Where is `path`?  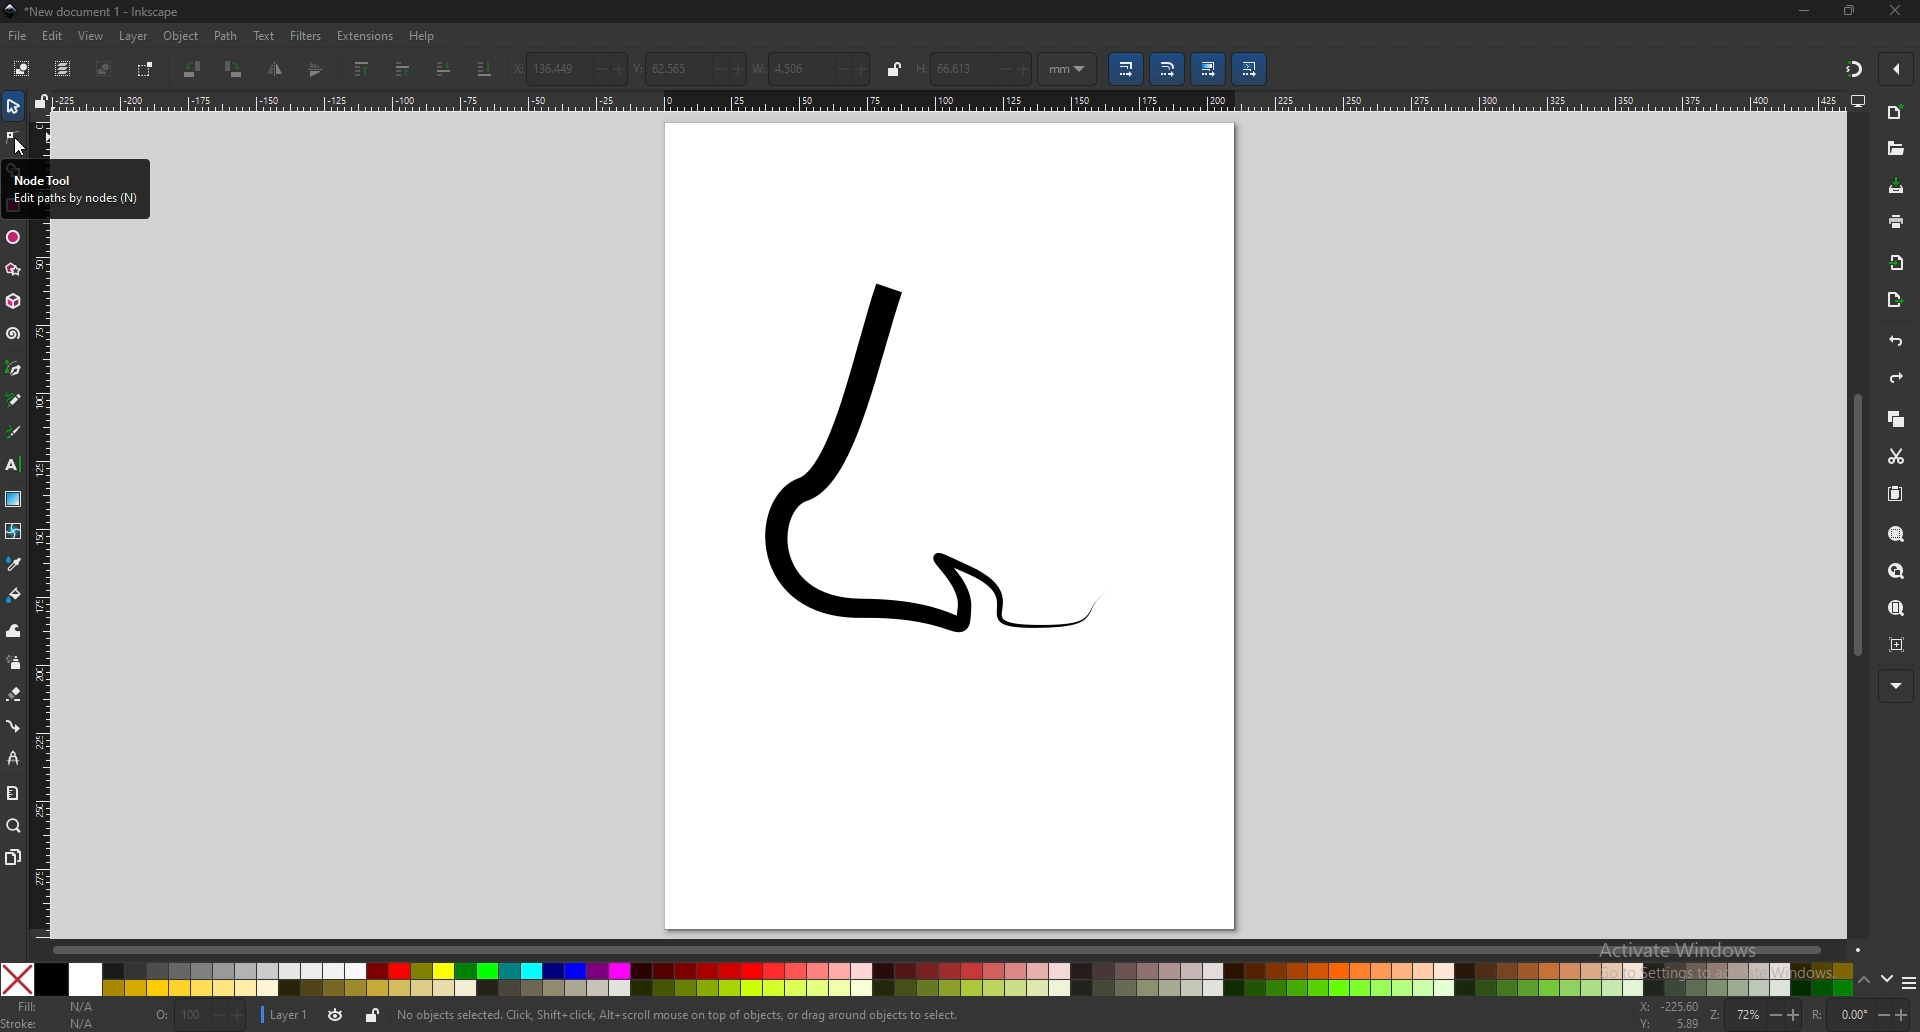
path is located at coordinates (227, 35).